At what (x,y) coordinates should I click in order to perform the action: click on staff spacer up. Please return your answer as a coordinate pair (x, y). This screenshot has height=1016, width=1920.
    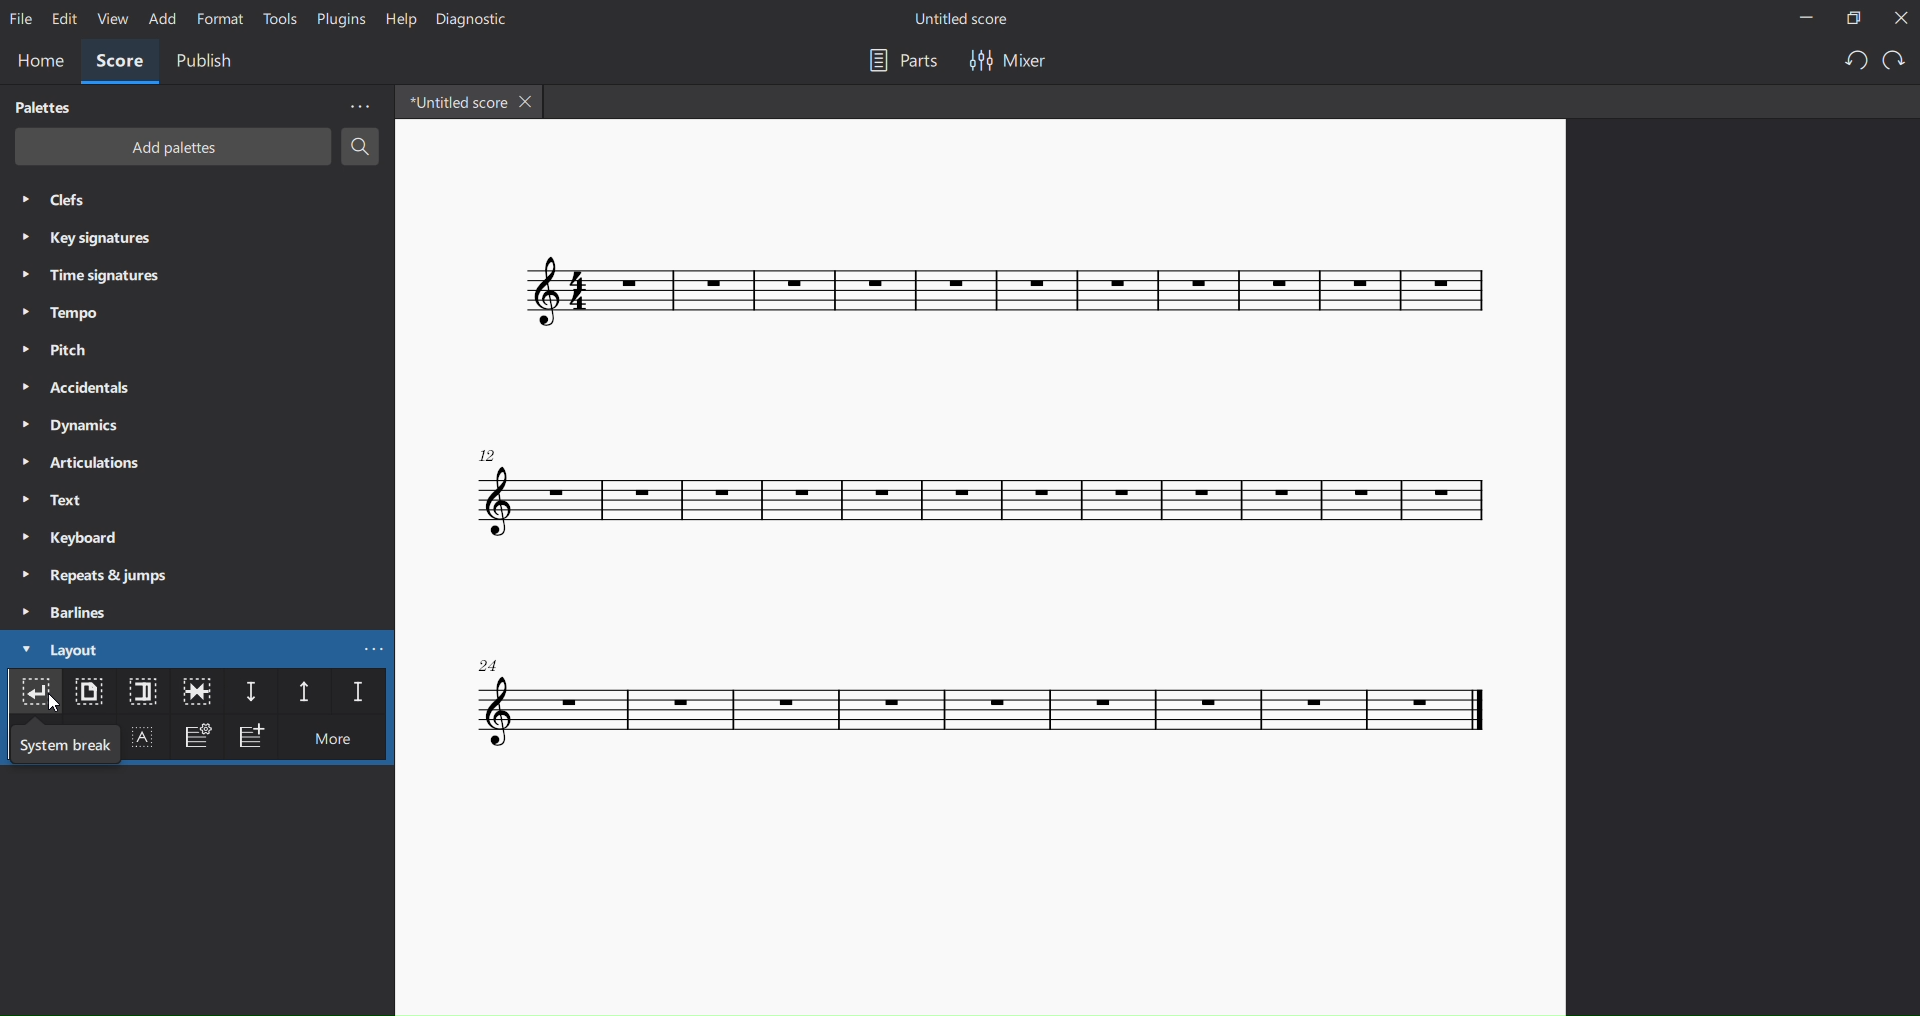
    Looking at the image, I should click on (299, 692).